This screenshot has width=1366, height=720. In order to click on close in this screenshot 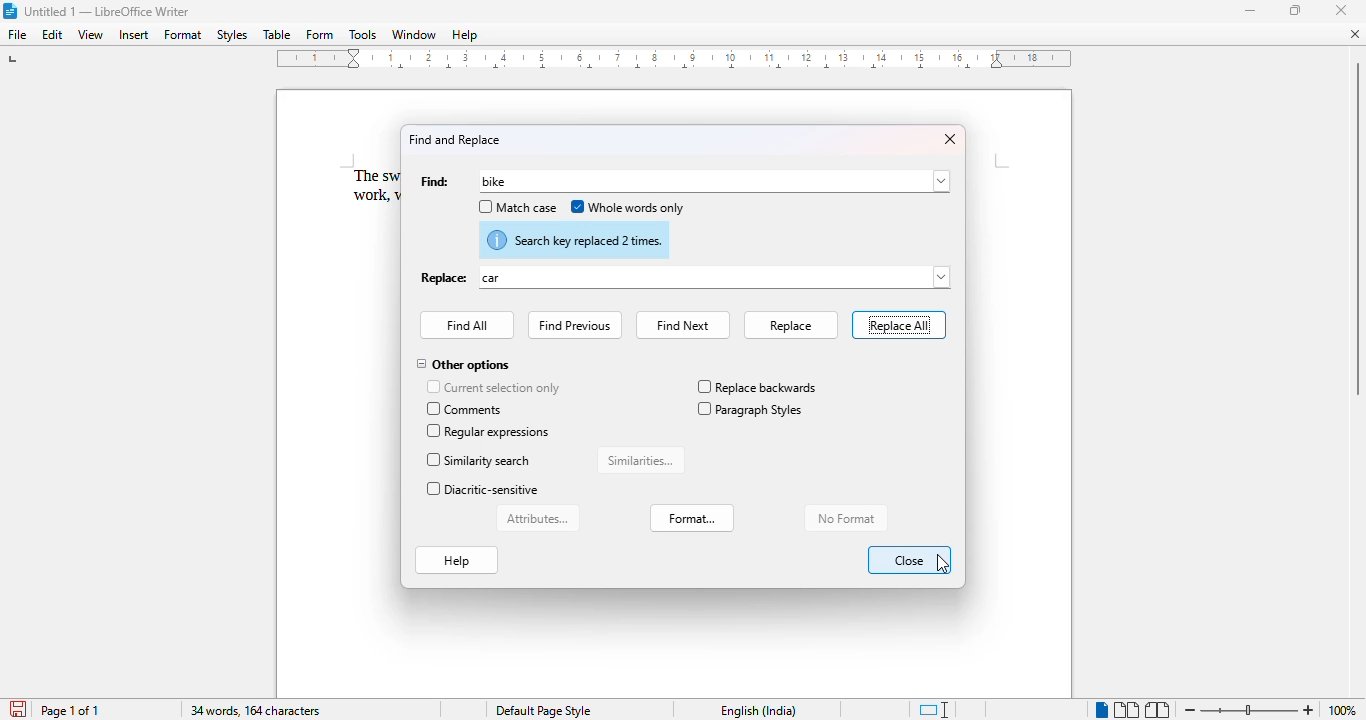, I will do `click(949, 139)`.